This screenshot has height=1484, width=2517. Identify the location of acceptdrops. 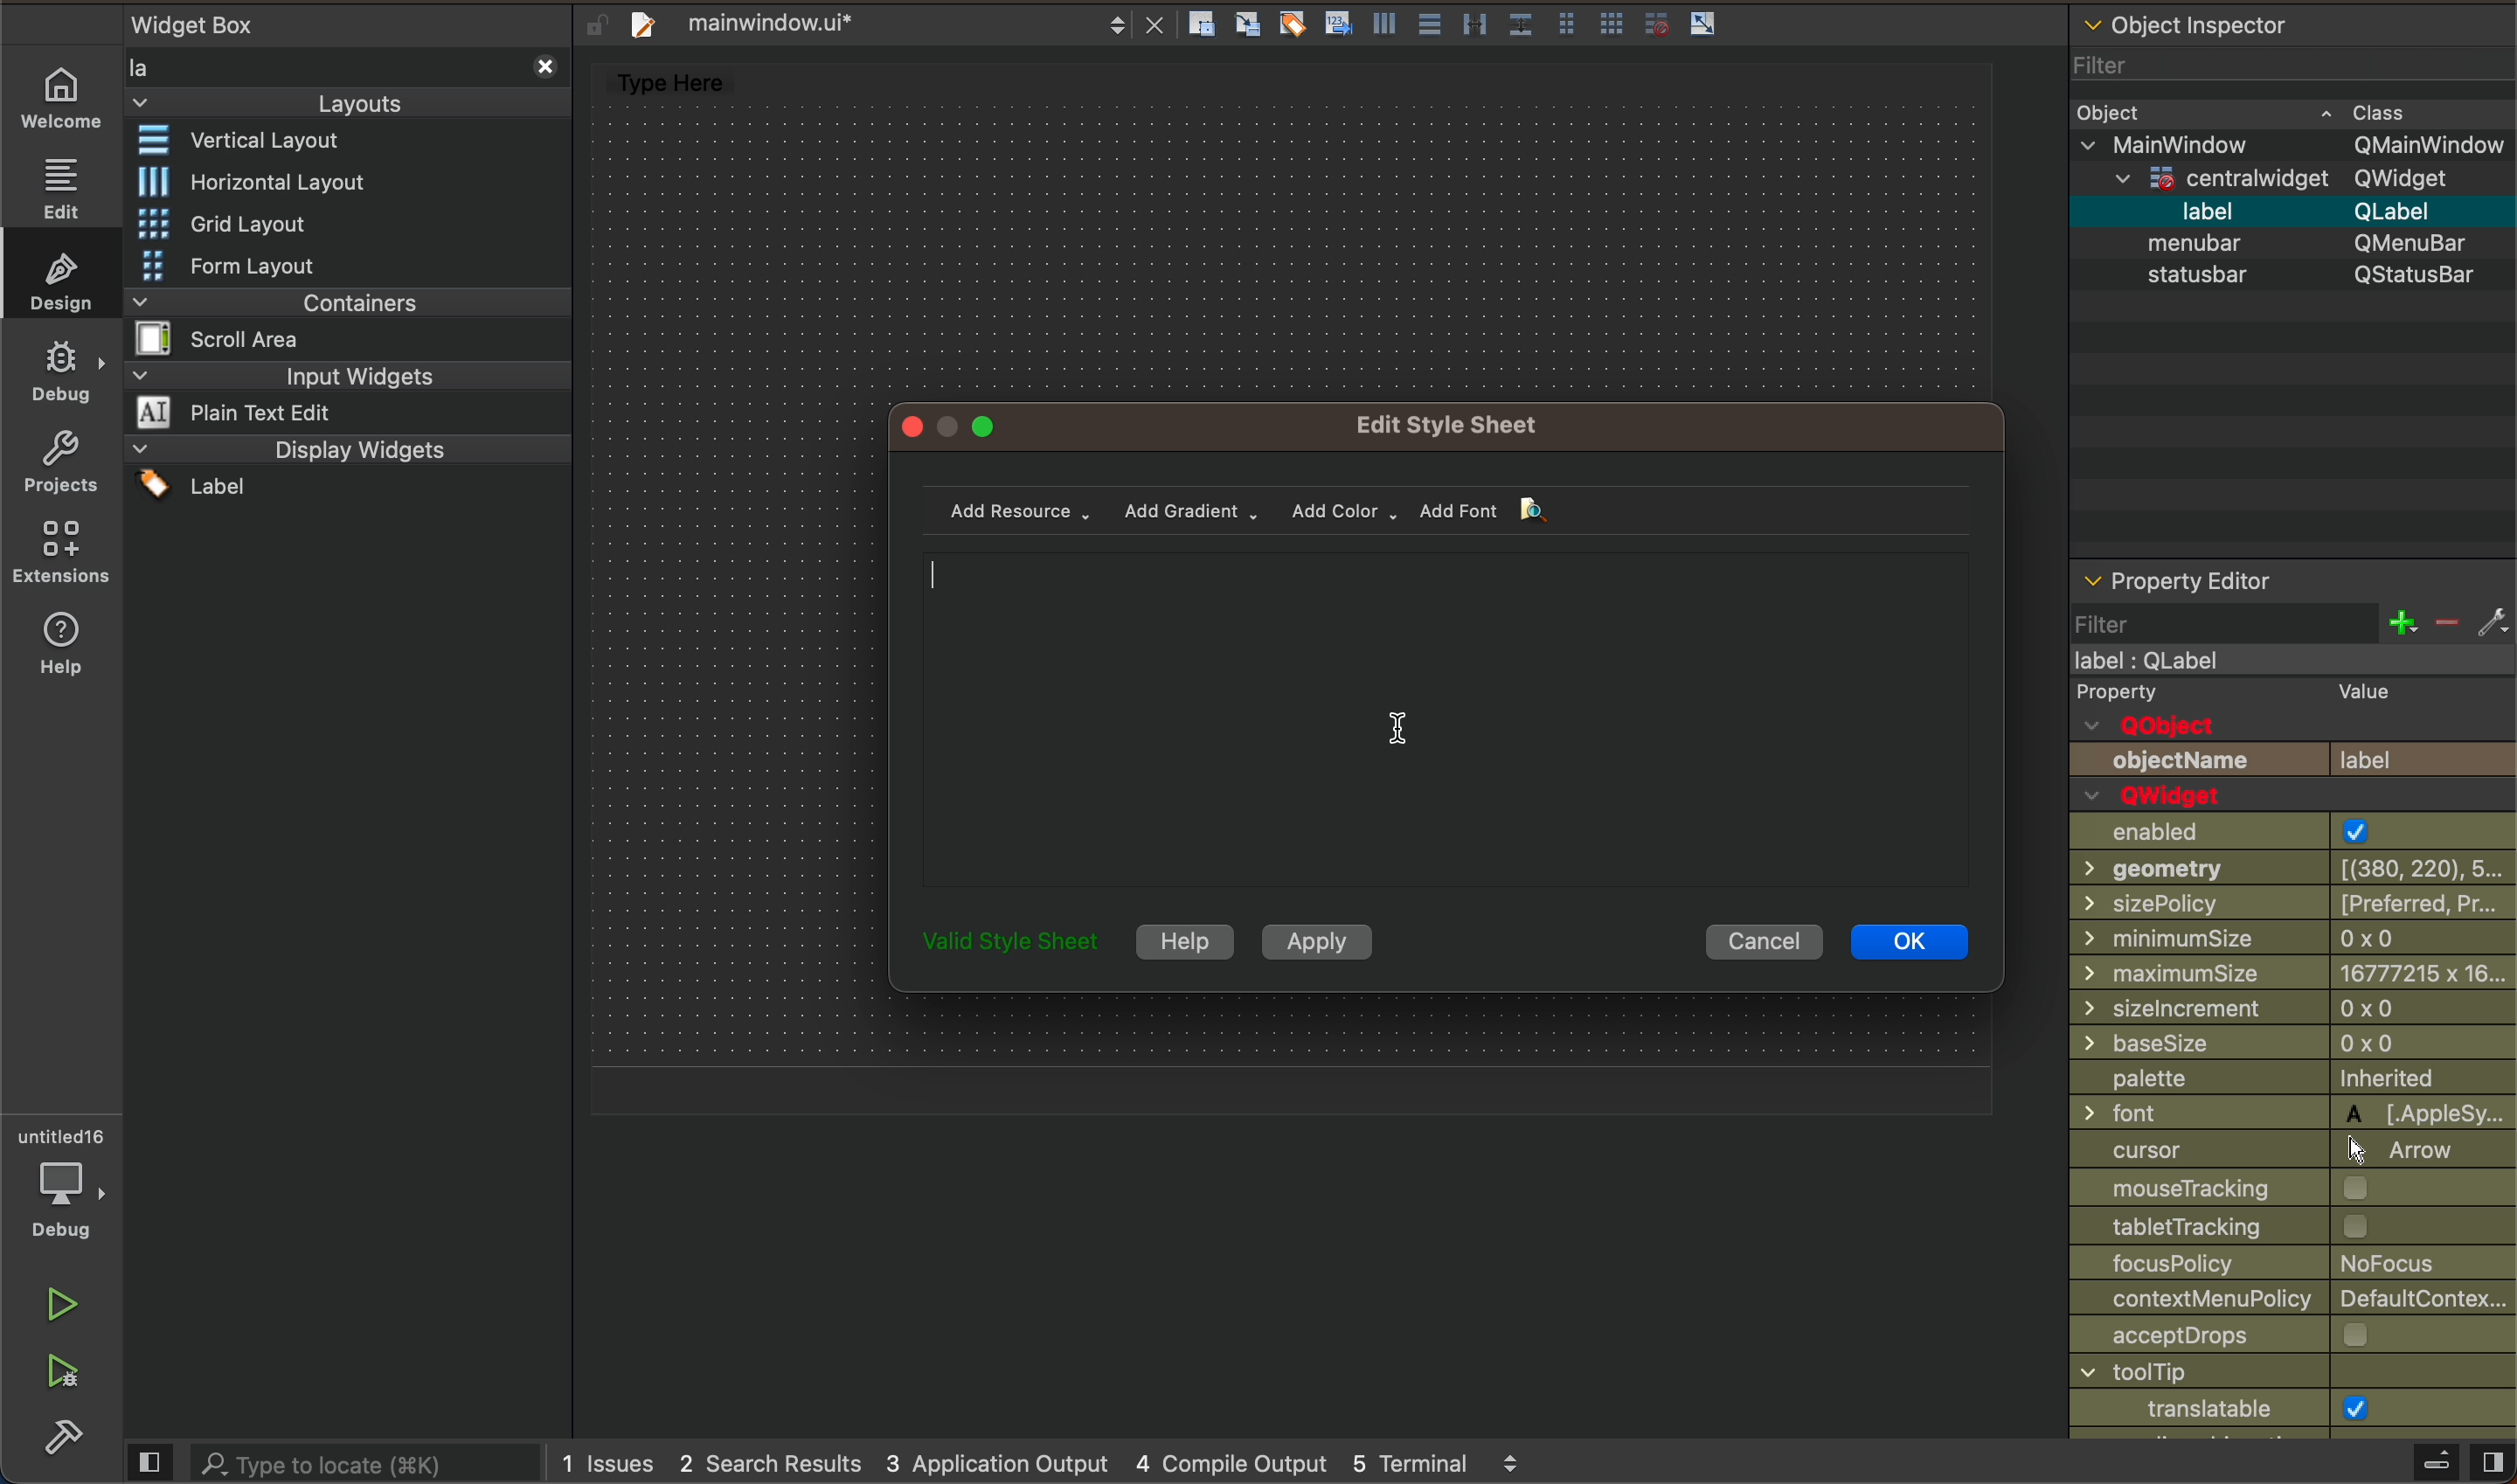
(2292, 1337).